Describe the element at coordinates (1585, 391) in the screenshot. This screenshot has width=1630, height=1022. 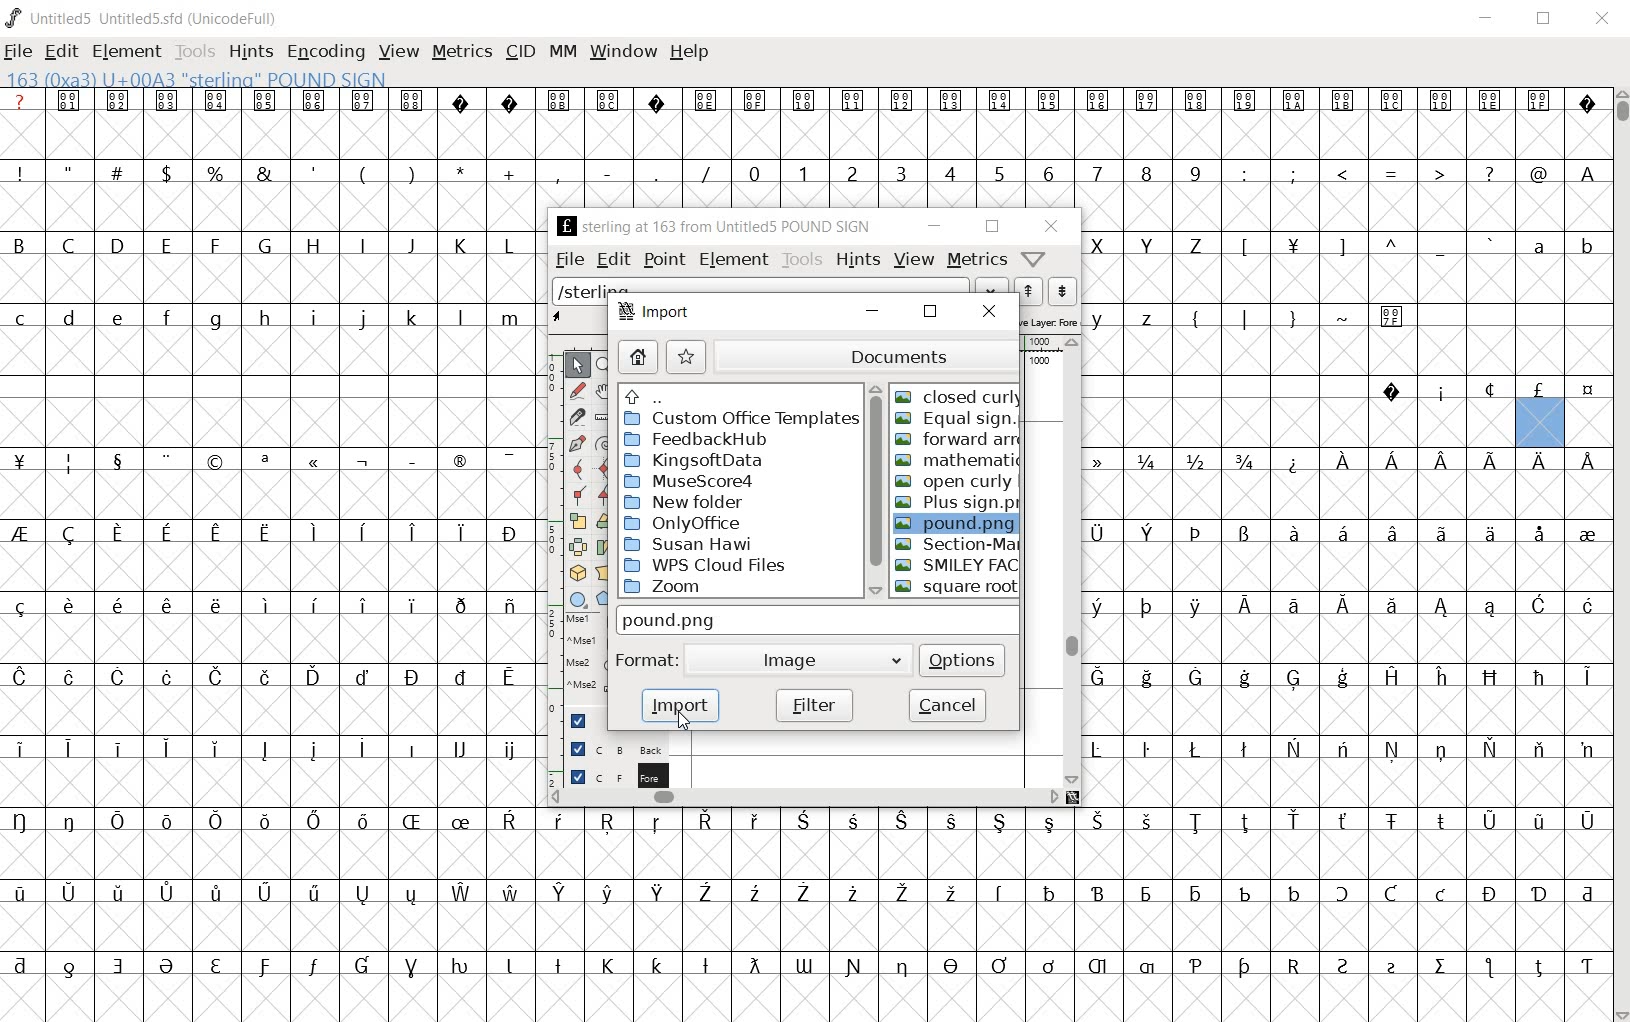
I see `Symbol` at that location.